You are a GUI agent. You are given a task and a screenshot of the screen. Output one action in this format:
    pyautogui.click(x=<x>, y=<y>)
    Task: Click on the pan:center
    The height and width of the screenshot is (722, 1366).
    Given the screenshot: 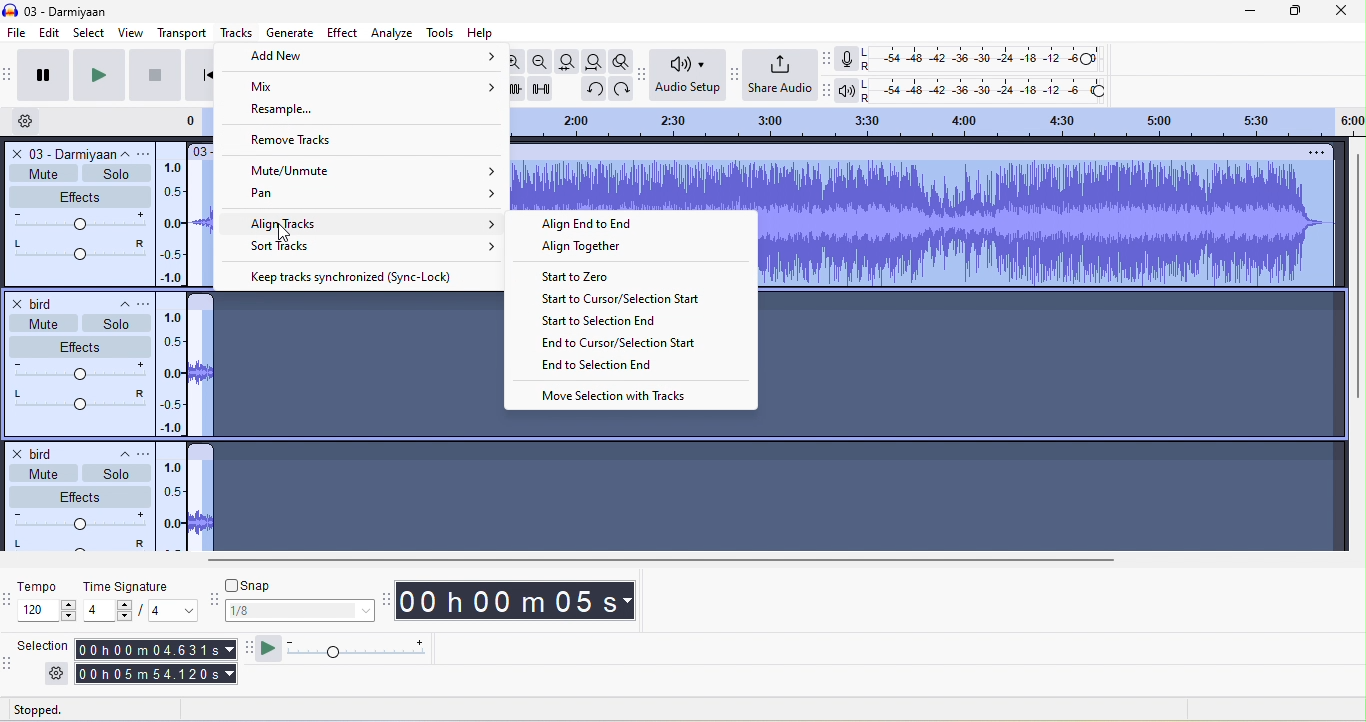 What is the action you would take?
    pyautogui.click(x=77, y=545)
    